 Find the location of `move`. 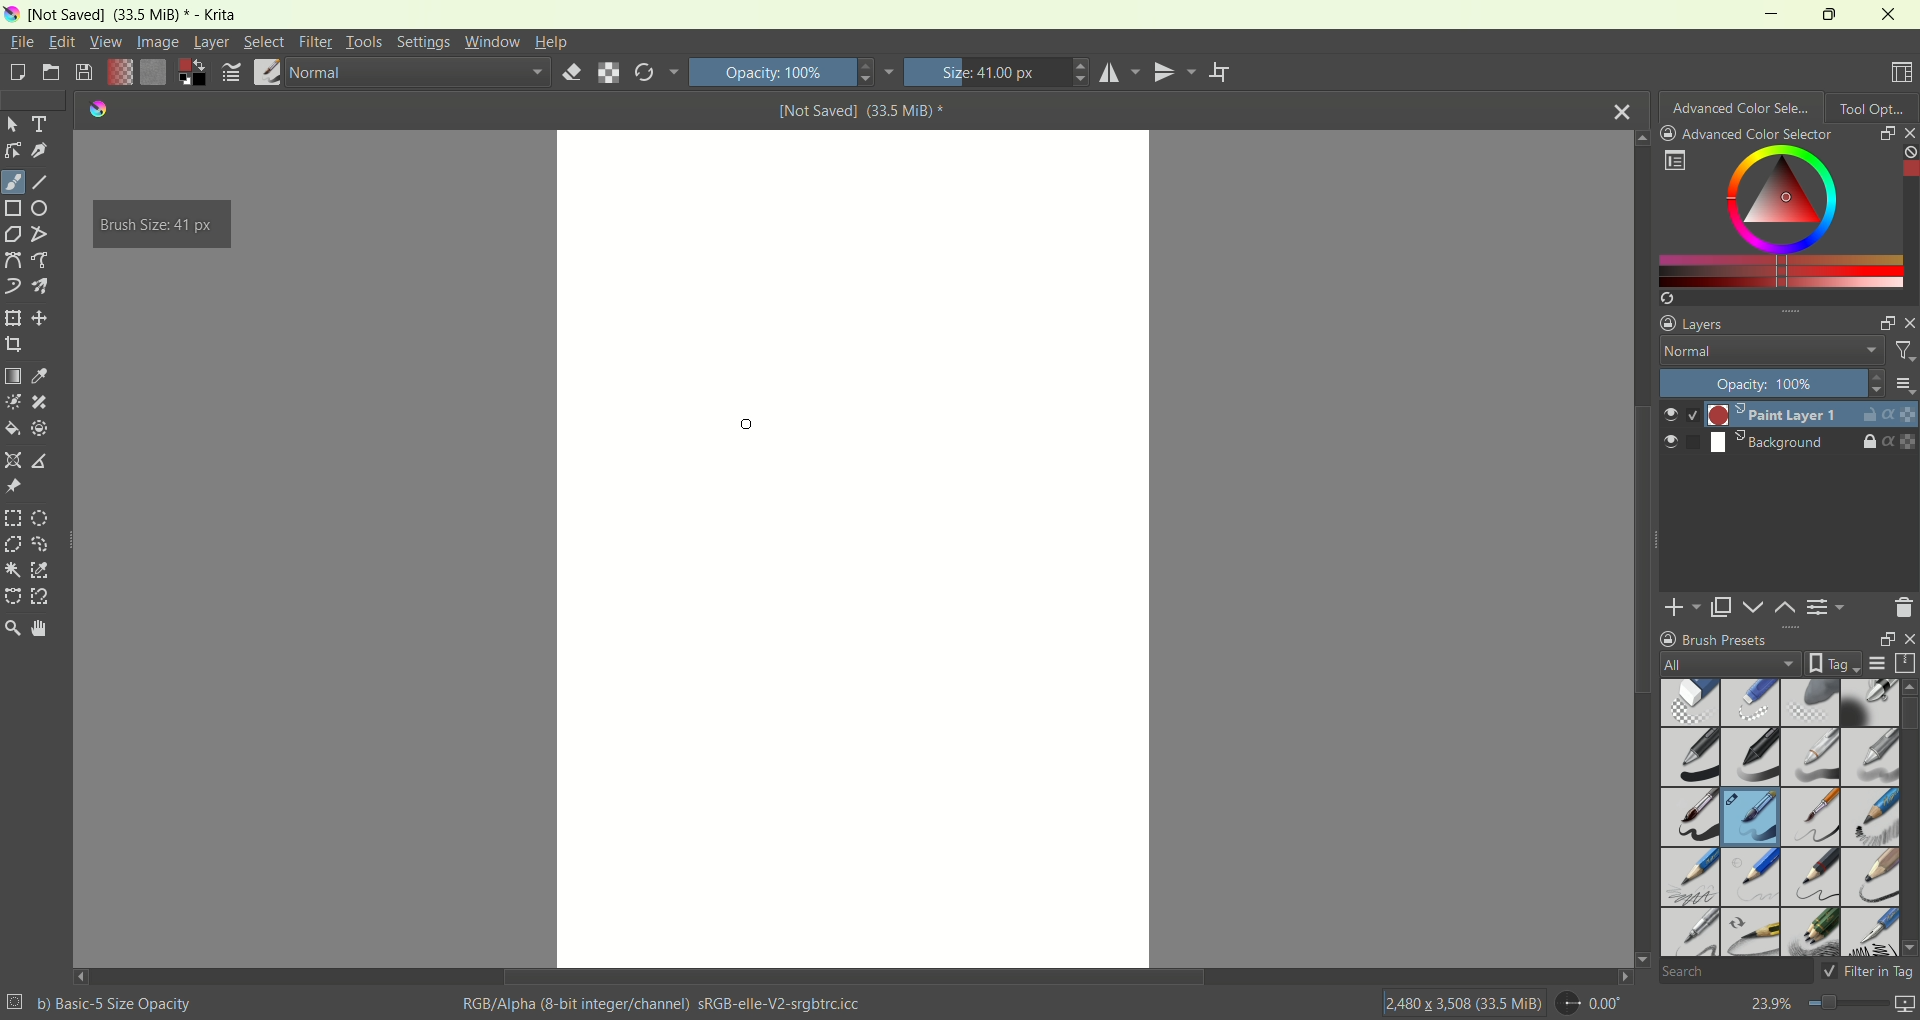

move is located at coordinates (40, 318).